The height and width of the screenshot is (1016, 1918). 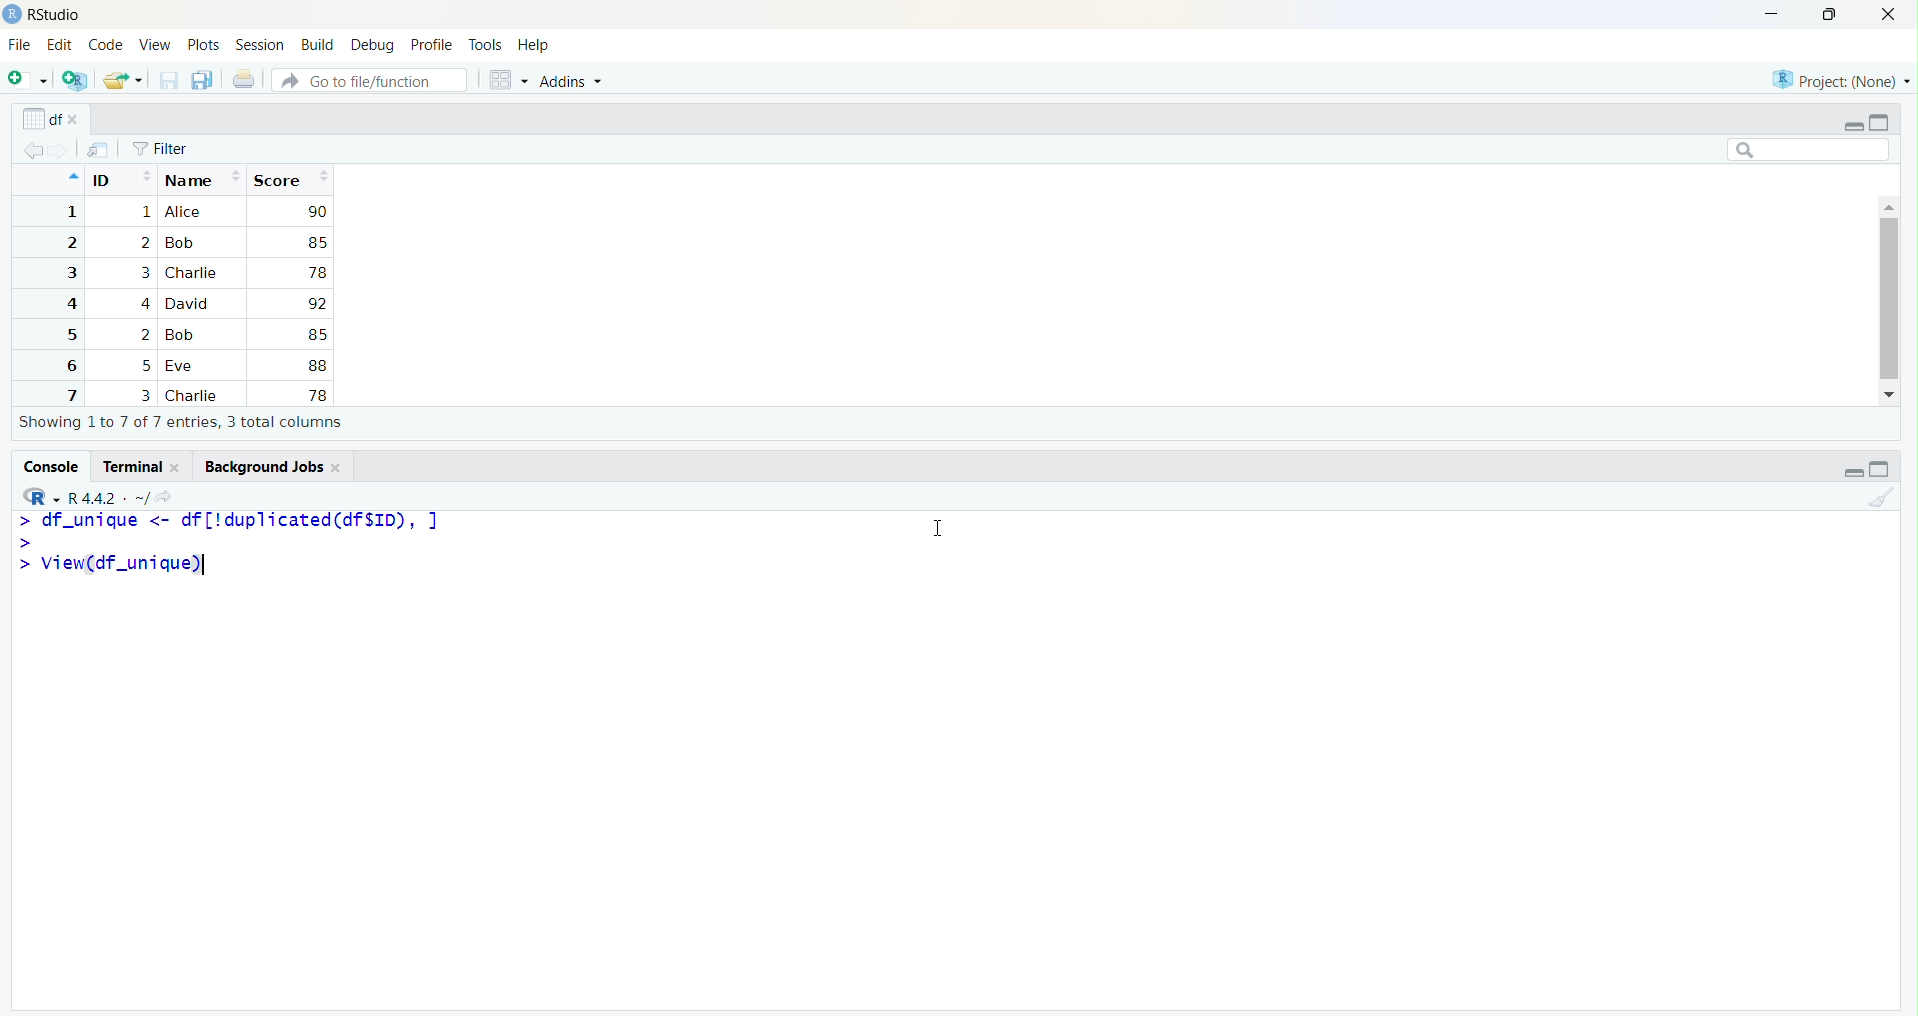 I want to click on search bar, so click(x=1809, y=149).